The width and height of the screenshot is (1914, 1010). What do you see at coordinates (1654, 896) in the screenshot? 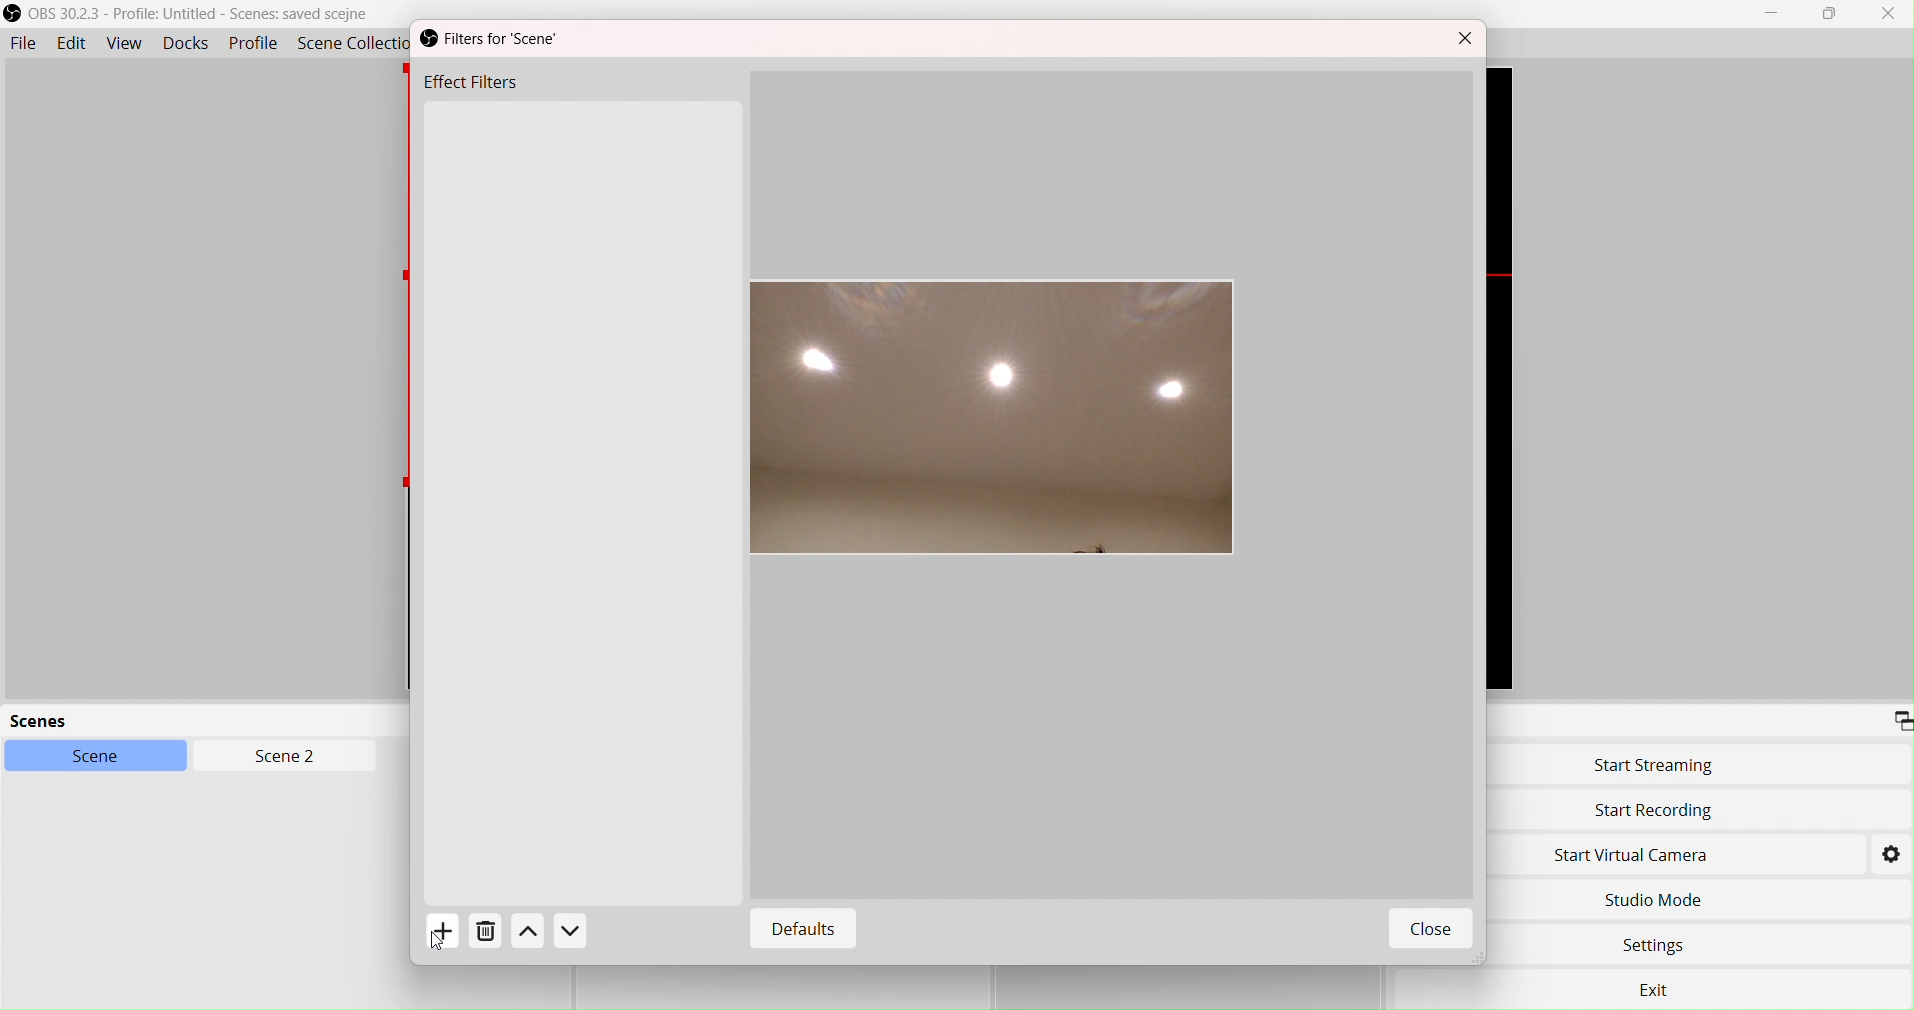
I see `Studio Move` at bounding box center [1654, 896].